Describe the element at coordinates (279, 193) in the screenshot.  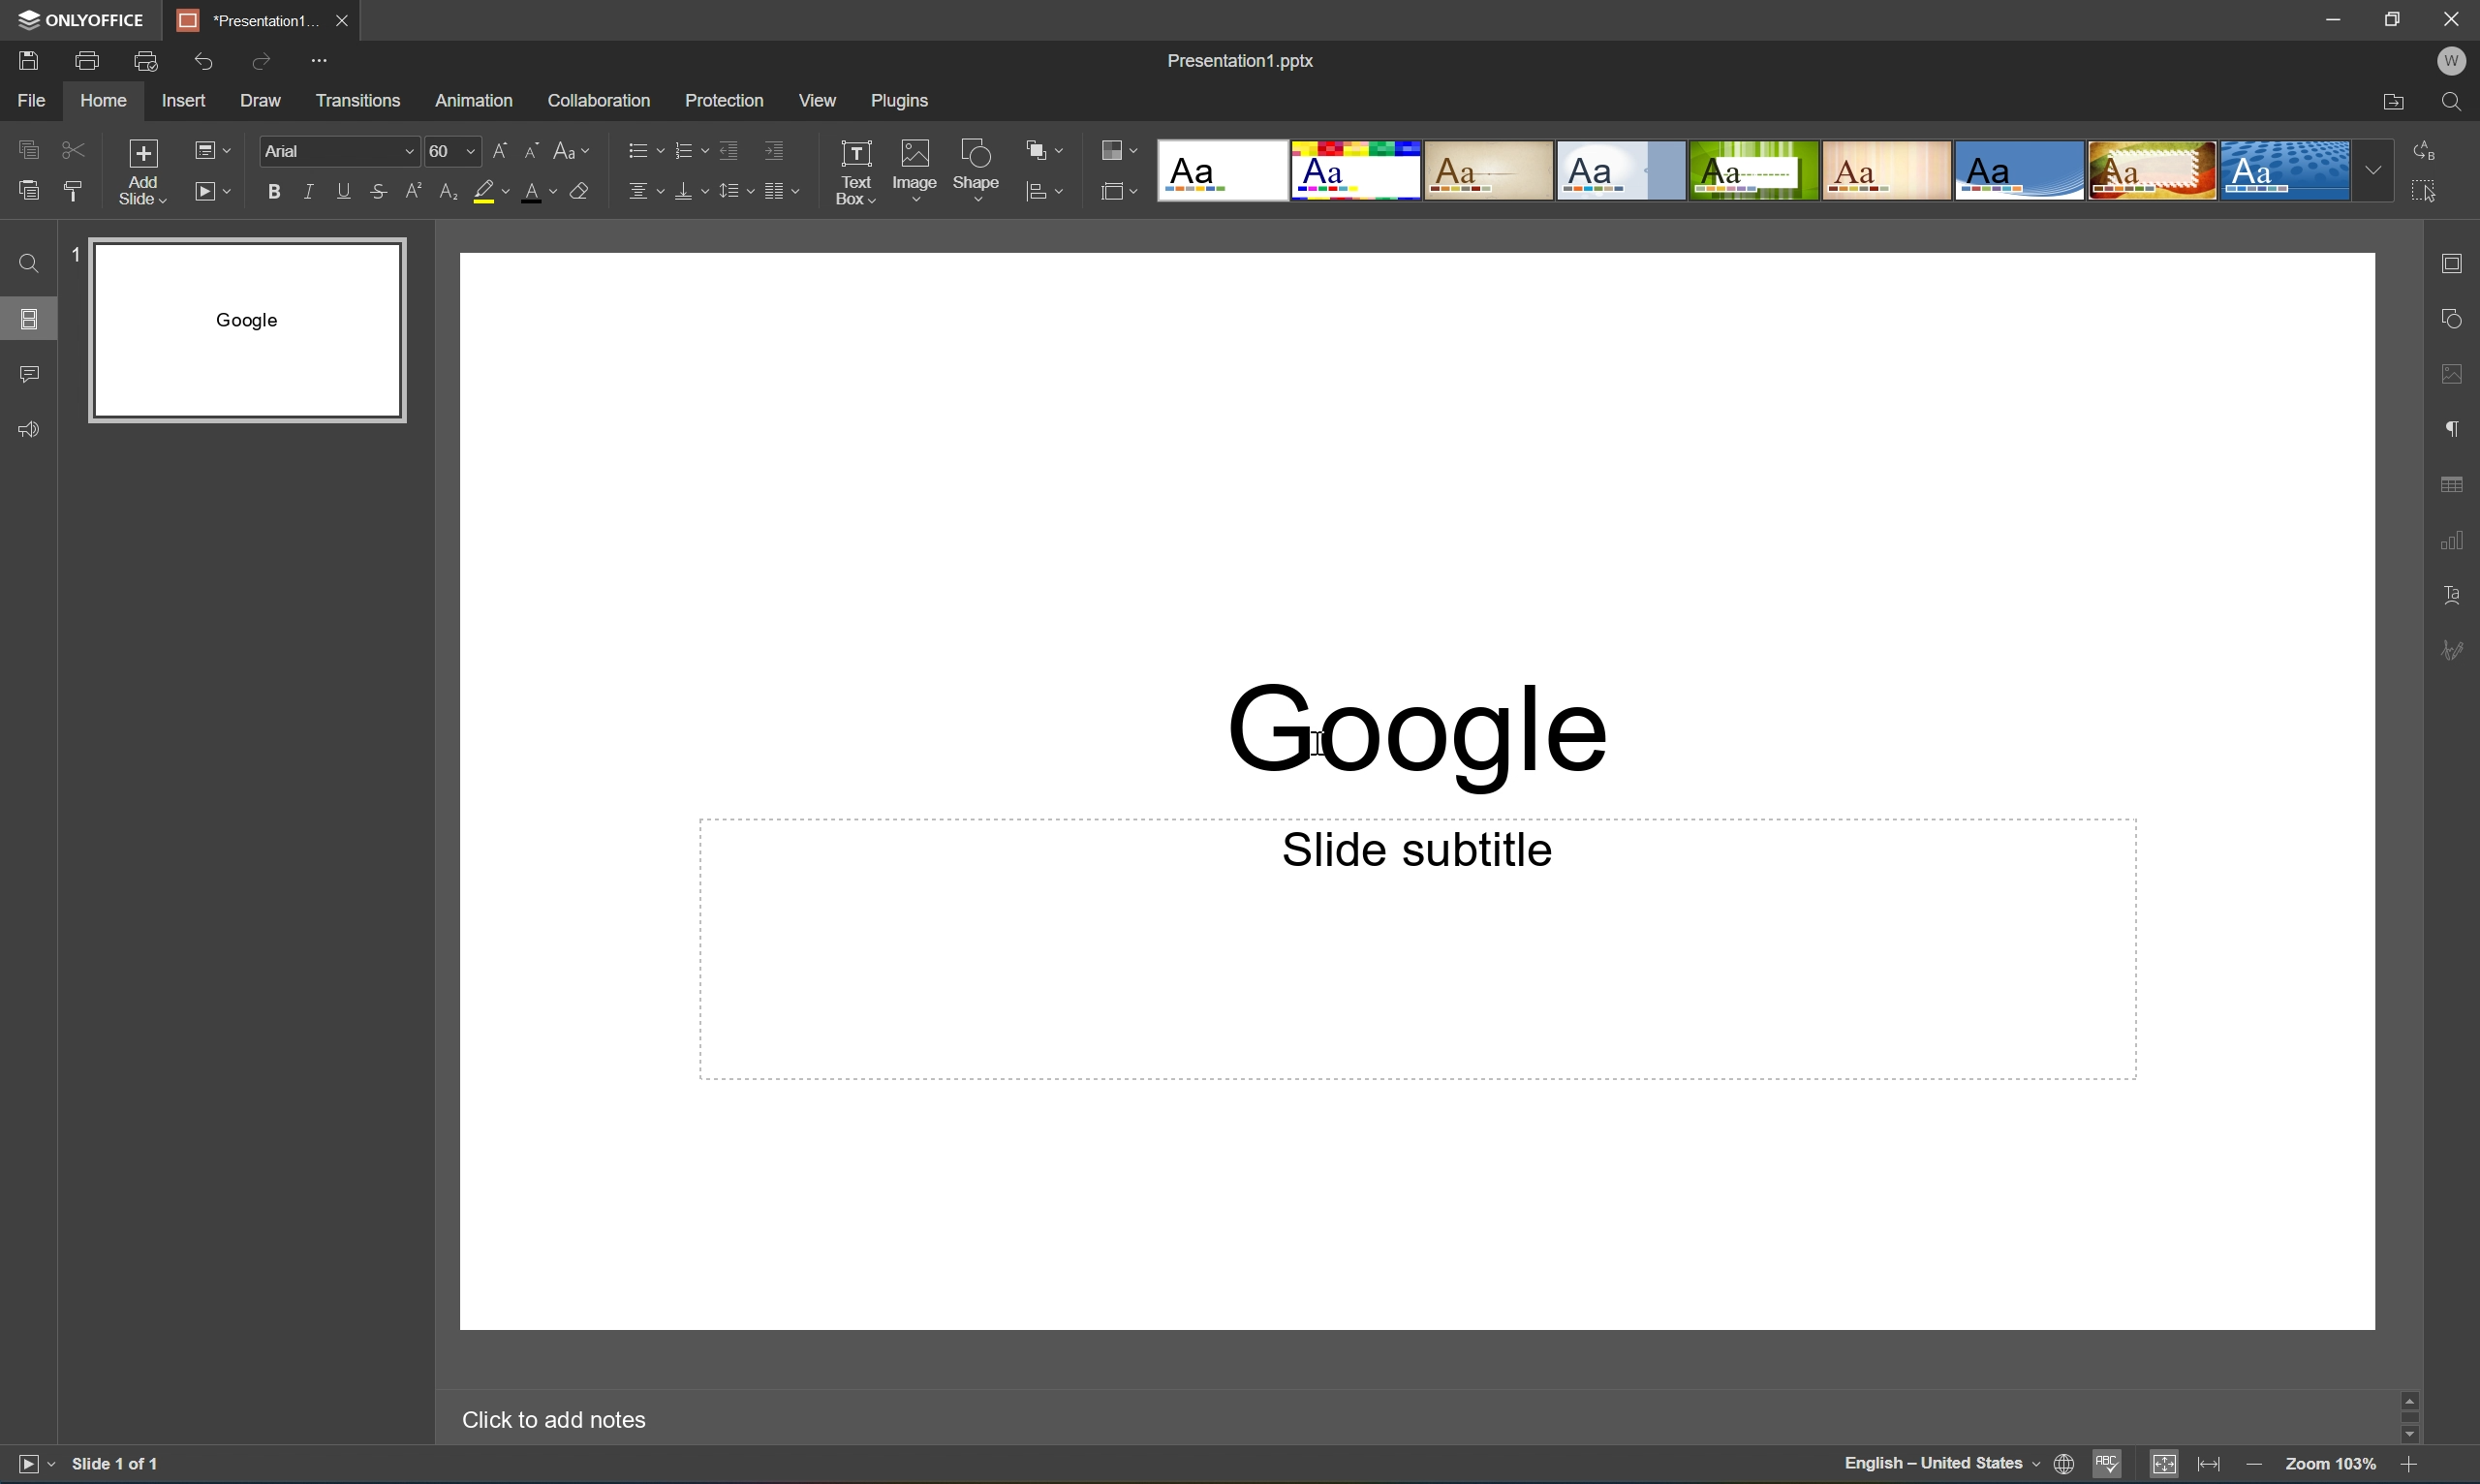
I see `Bold` at that location.